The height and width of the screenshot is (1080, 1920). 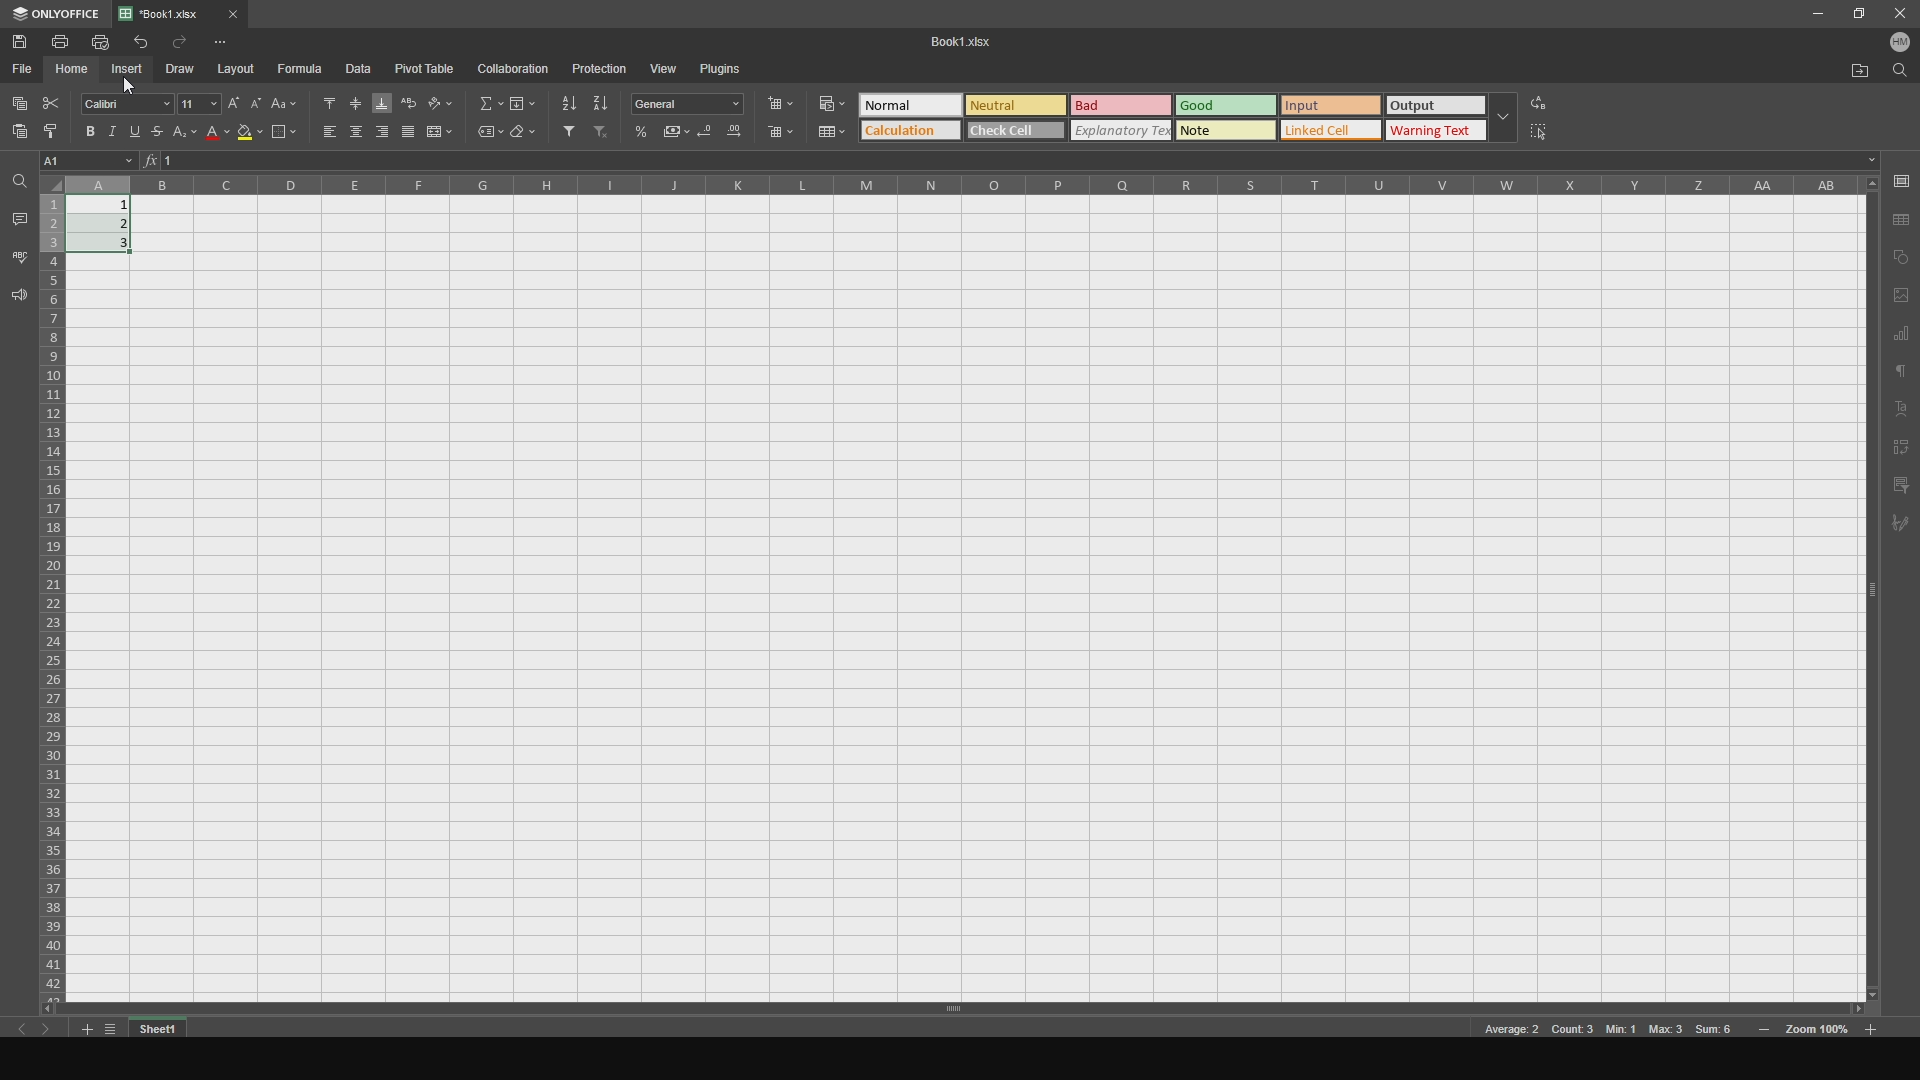 What do you see at coordinates (56, 15) in the screenshot?
I see `onlyoffice` at bounding box center [56, 15].